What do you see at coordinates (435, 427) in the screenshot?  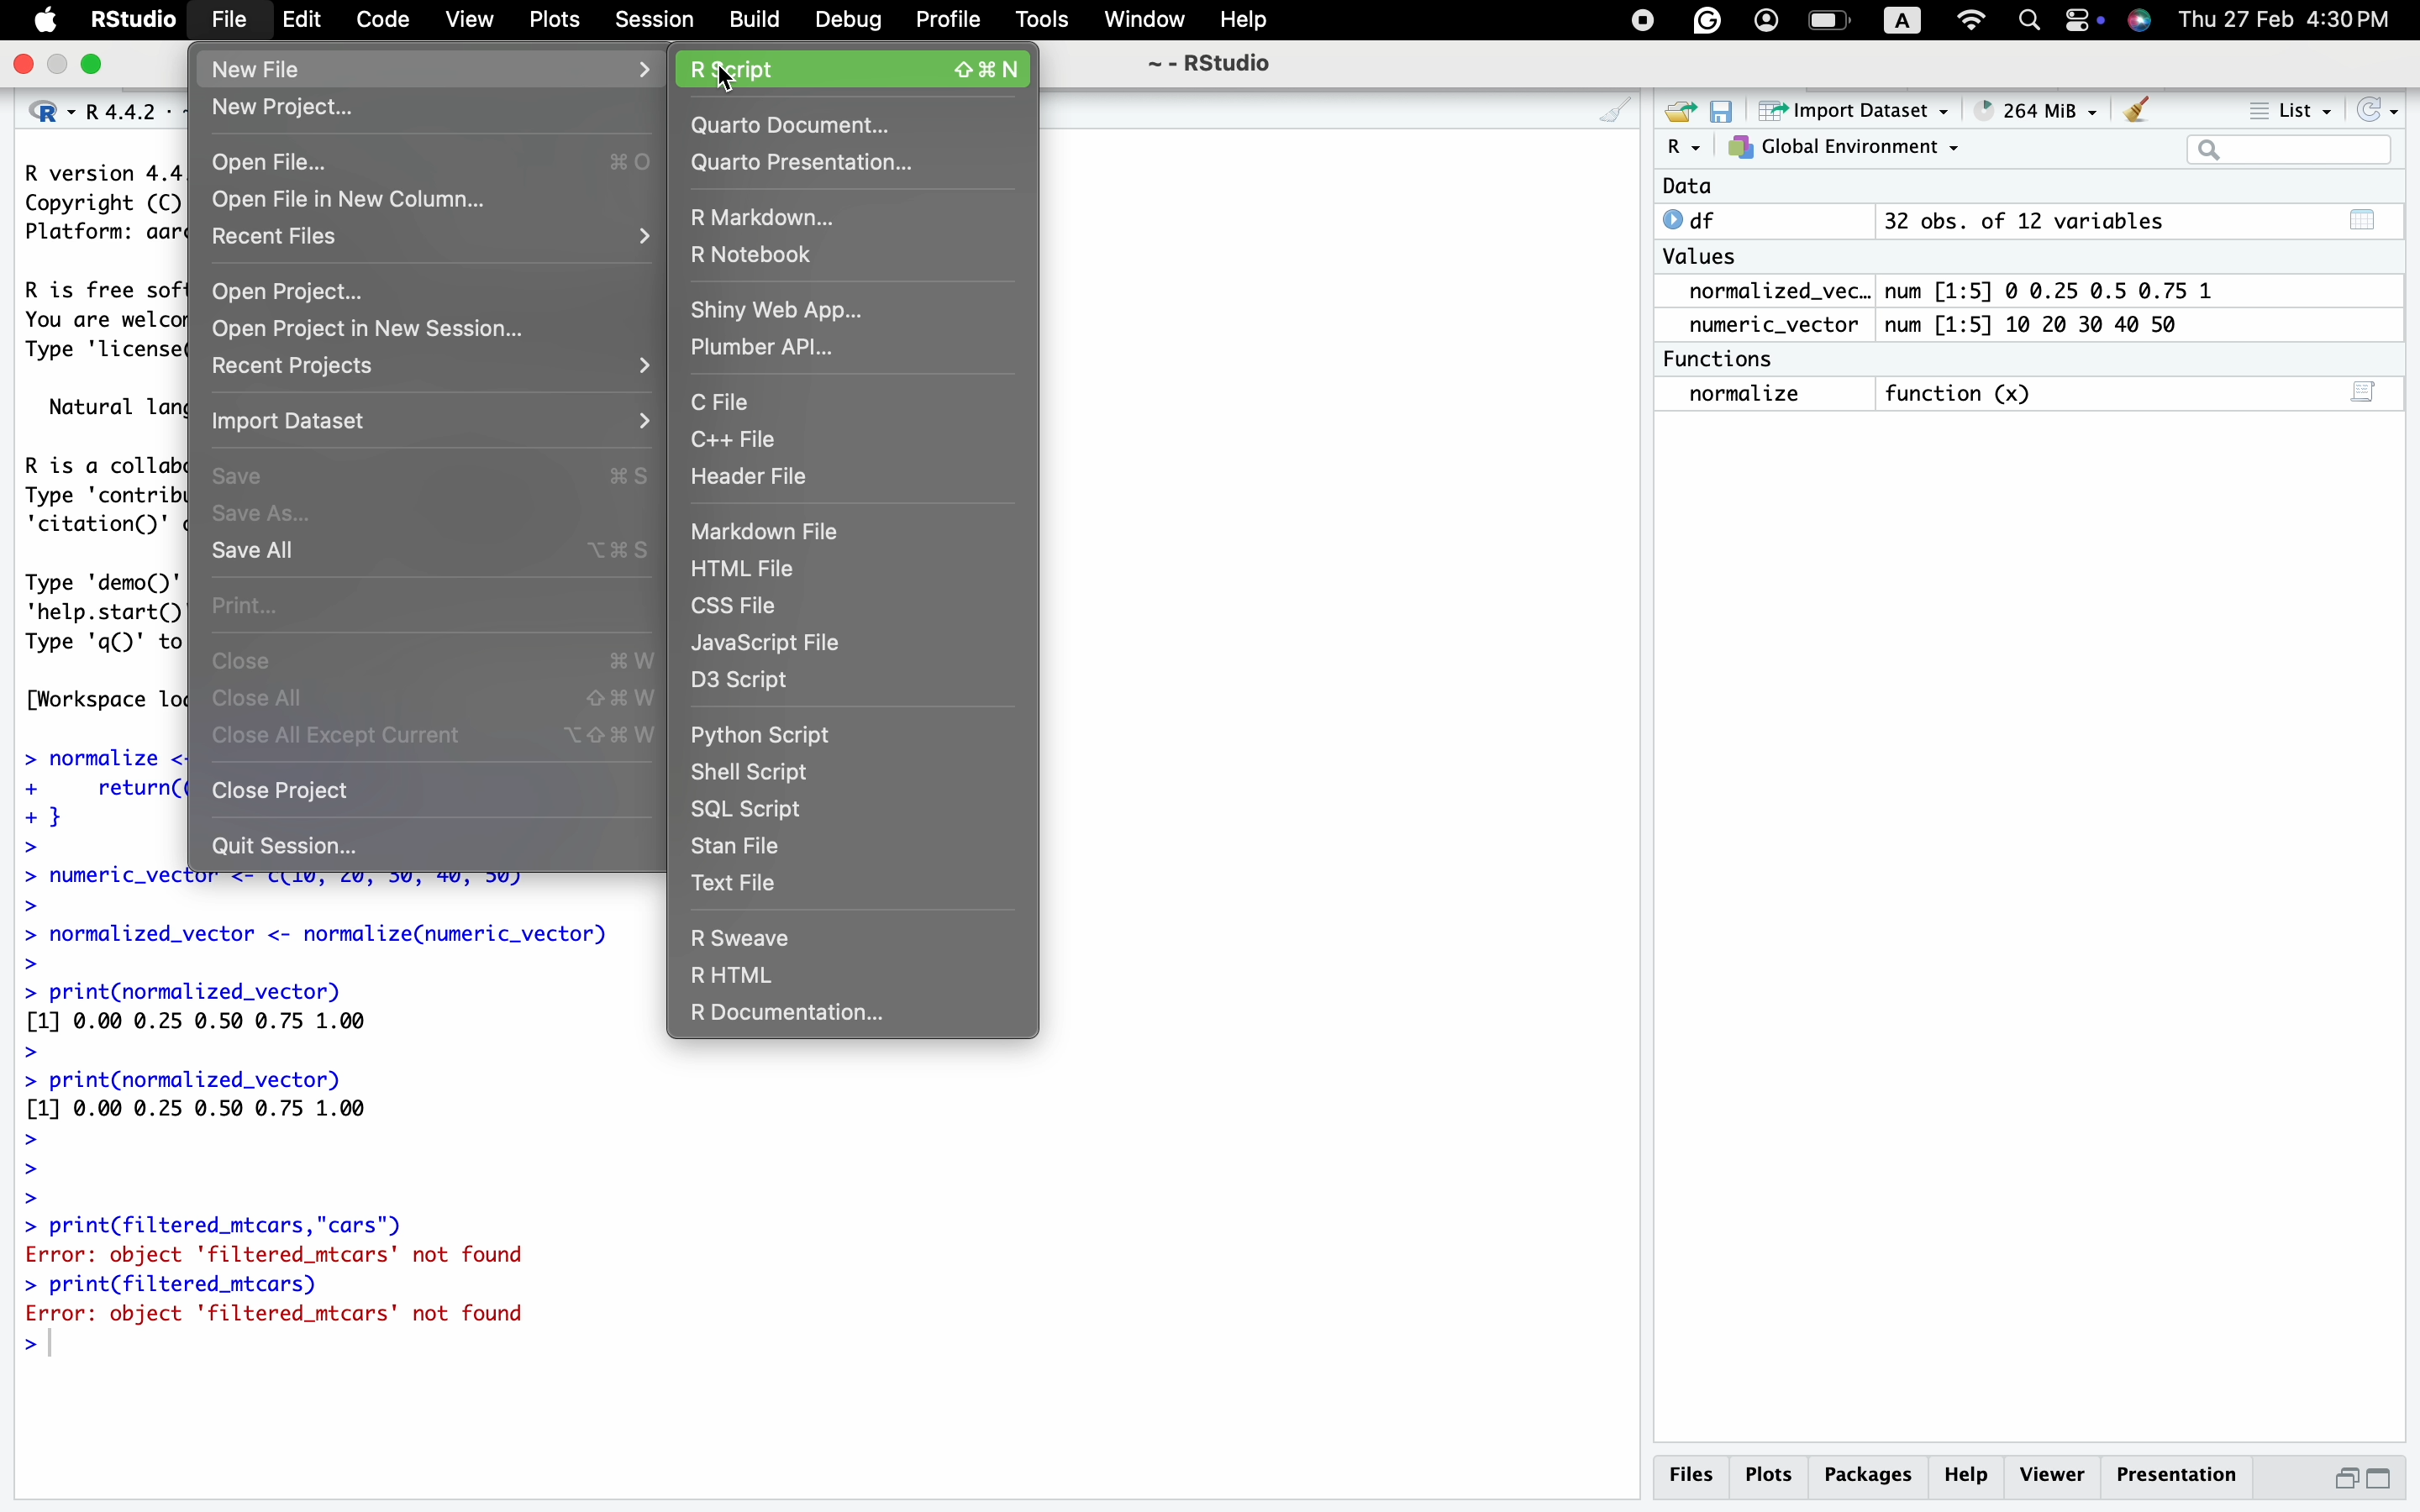 I see `import dataset` at bounding box center [435, 427].